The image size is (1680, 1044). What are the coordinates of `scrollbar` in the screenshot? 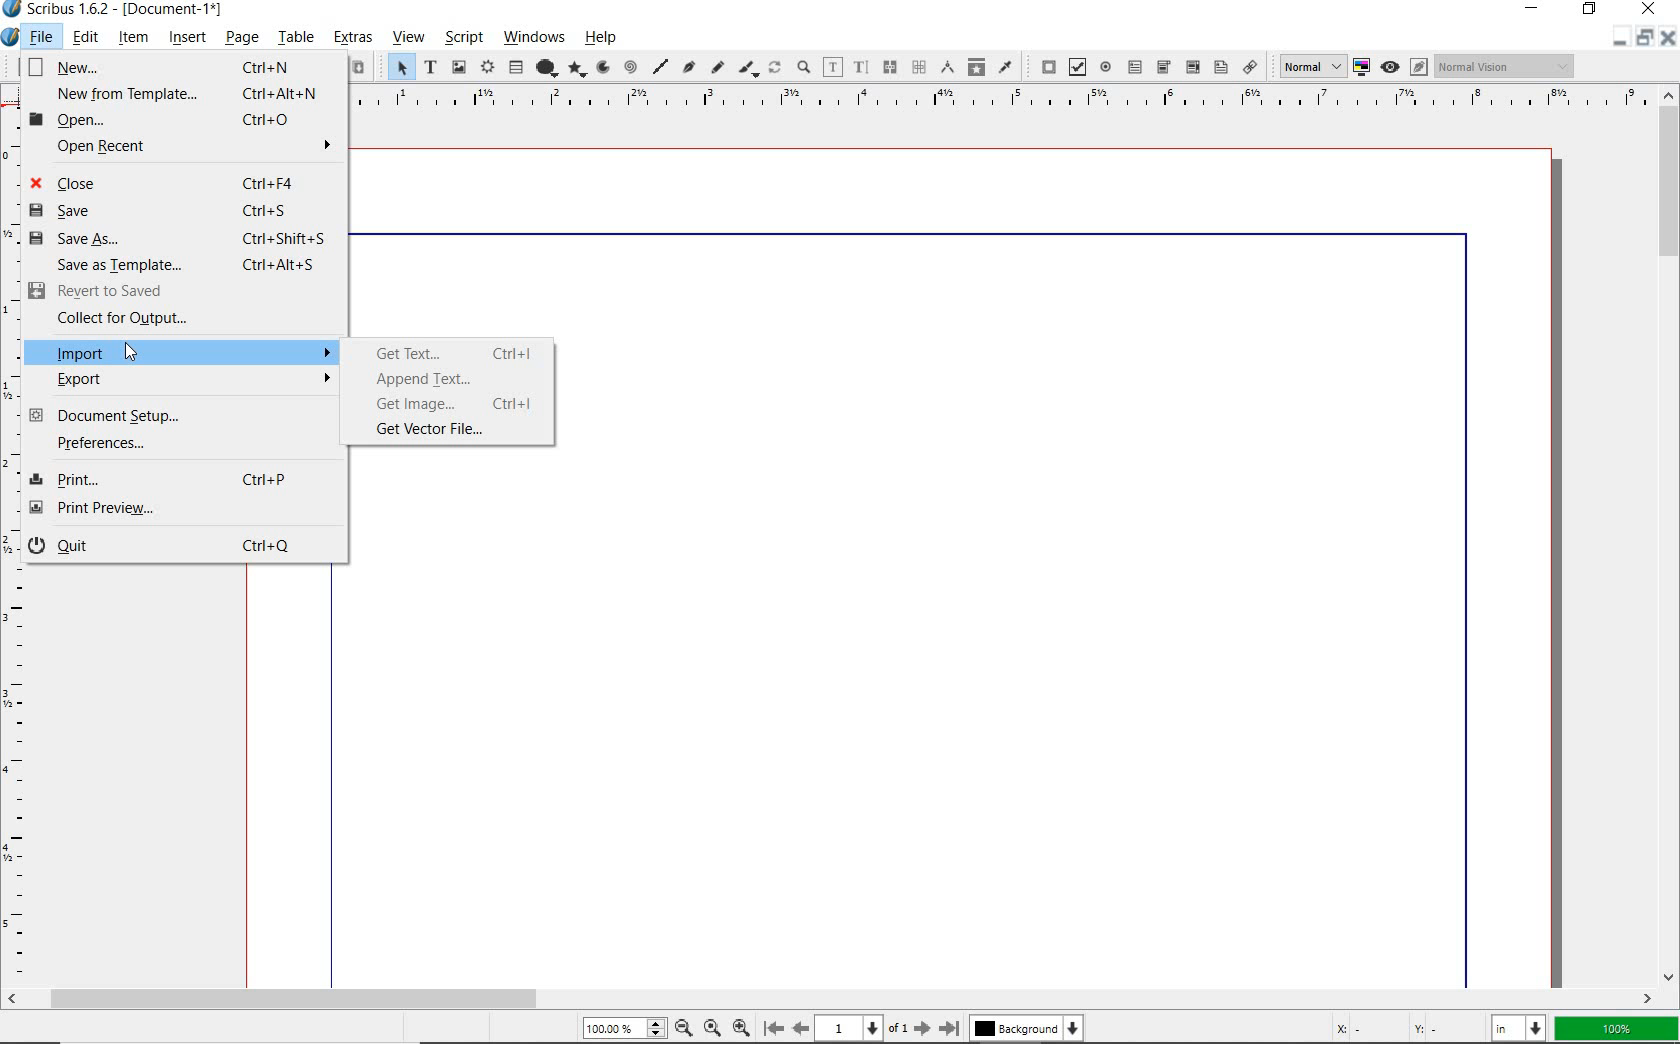 It's located at (1670, 536).